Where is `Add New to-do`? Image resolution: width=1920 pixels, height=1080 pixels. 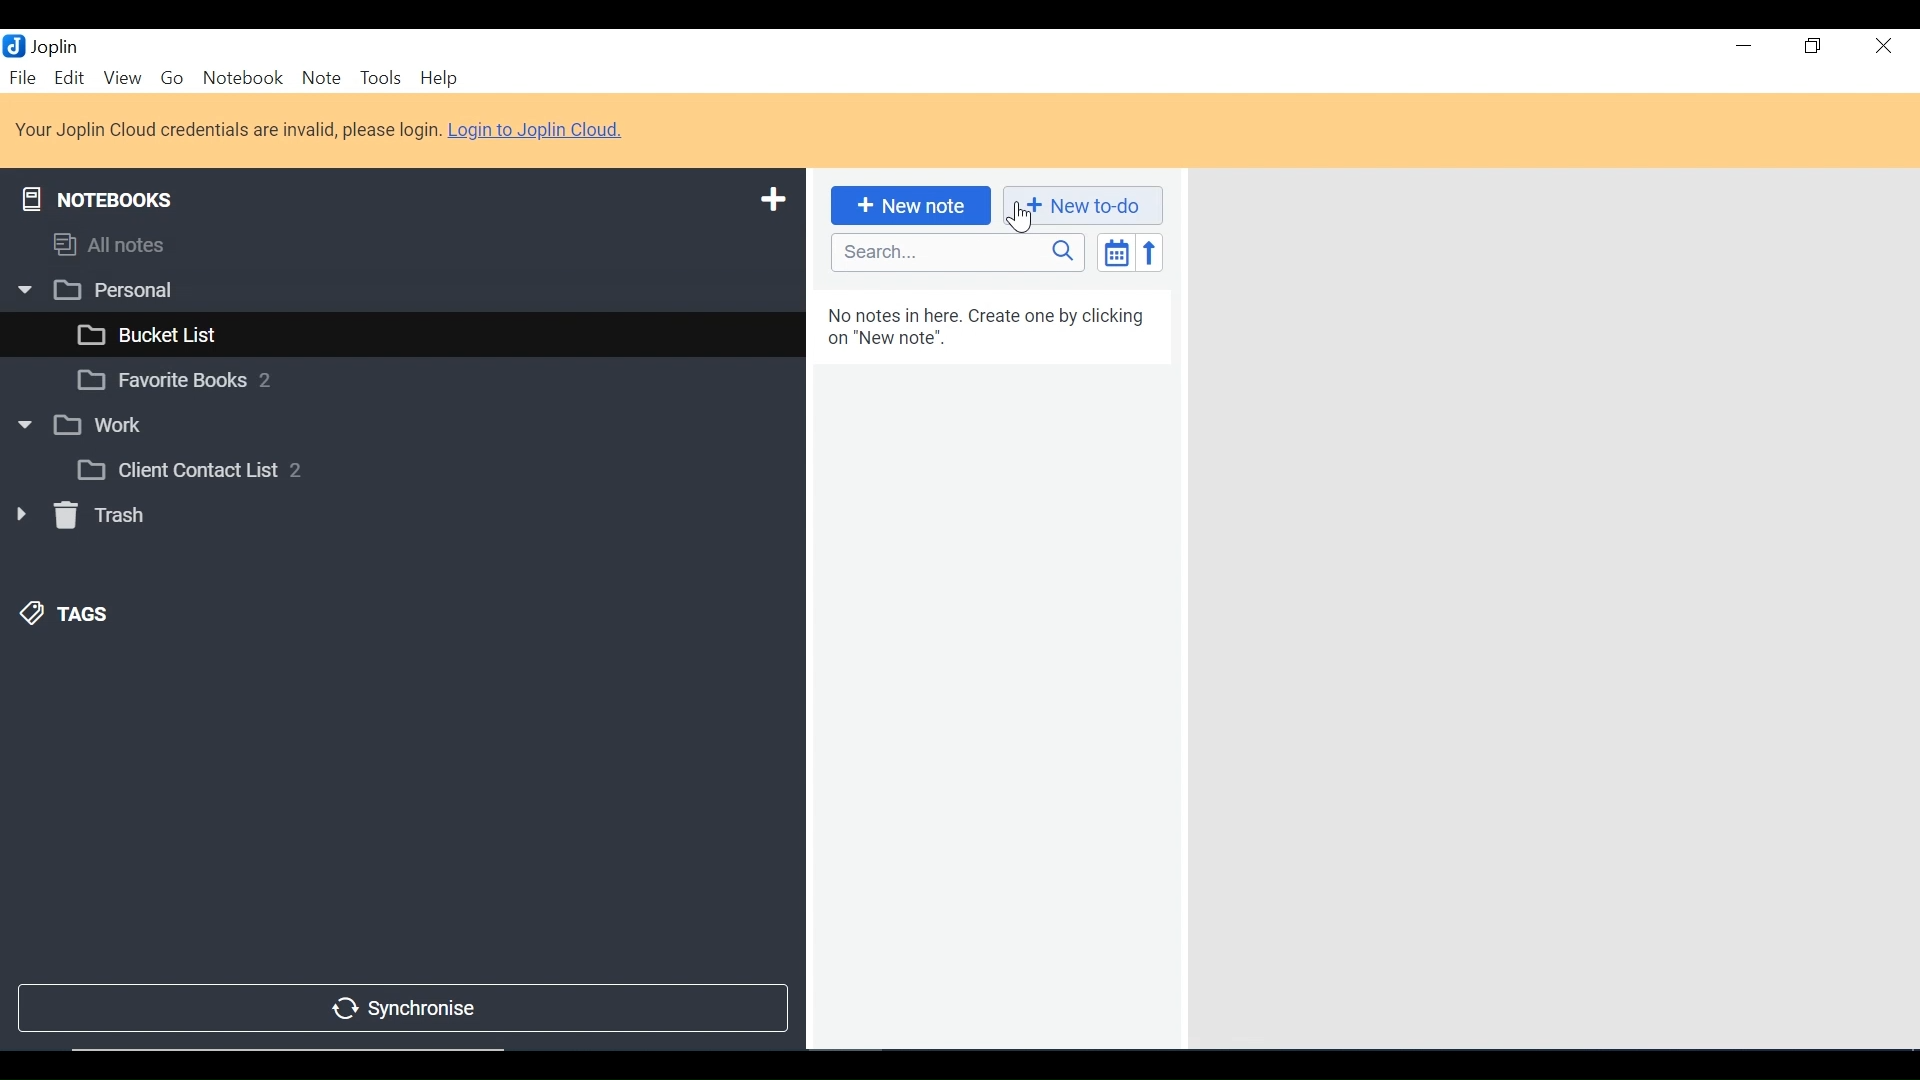
Add New to-do is located at coordinates (1082, 206).